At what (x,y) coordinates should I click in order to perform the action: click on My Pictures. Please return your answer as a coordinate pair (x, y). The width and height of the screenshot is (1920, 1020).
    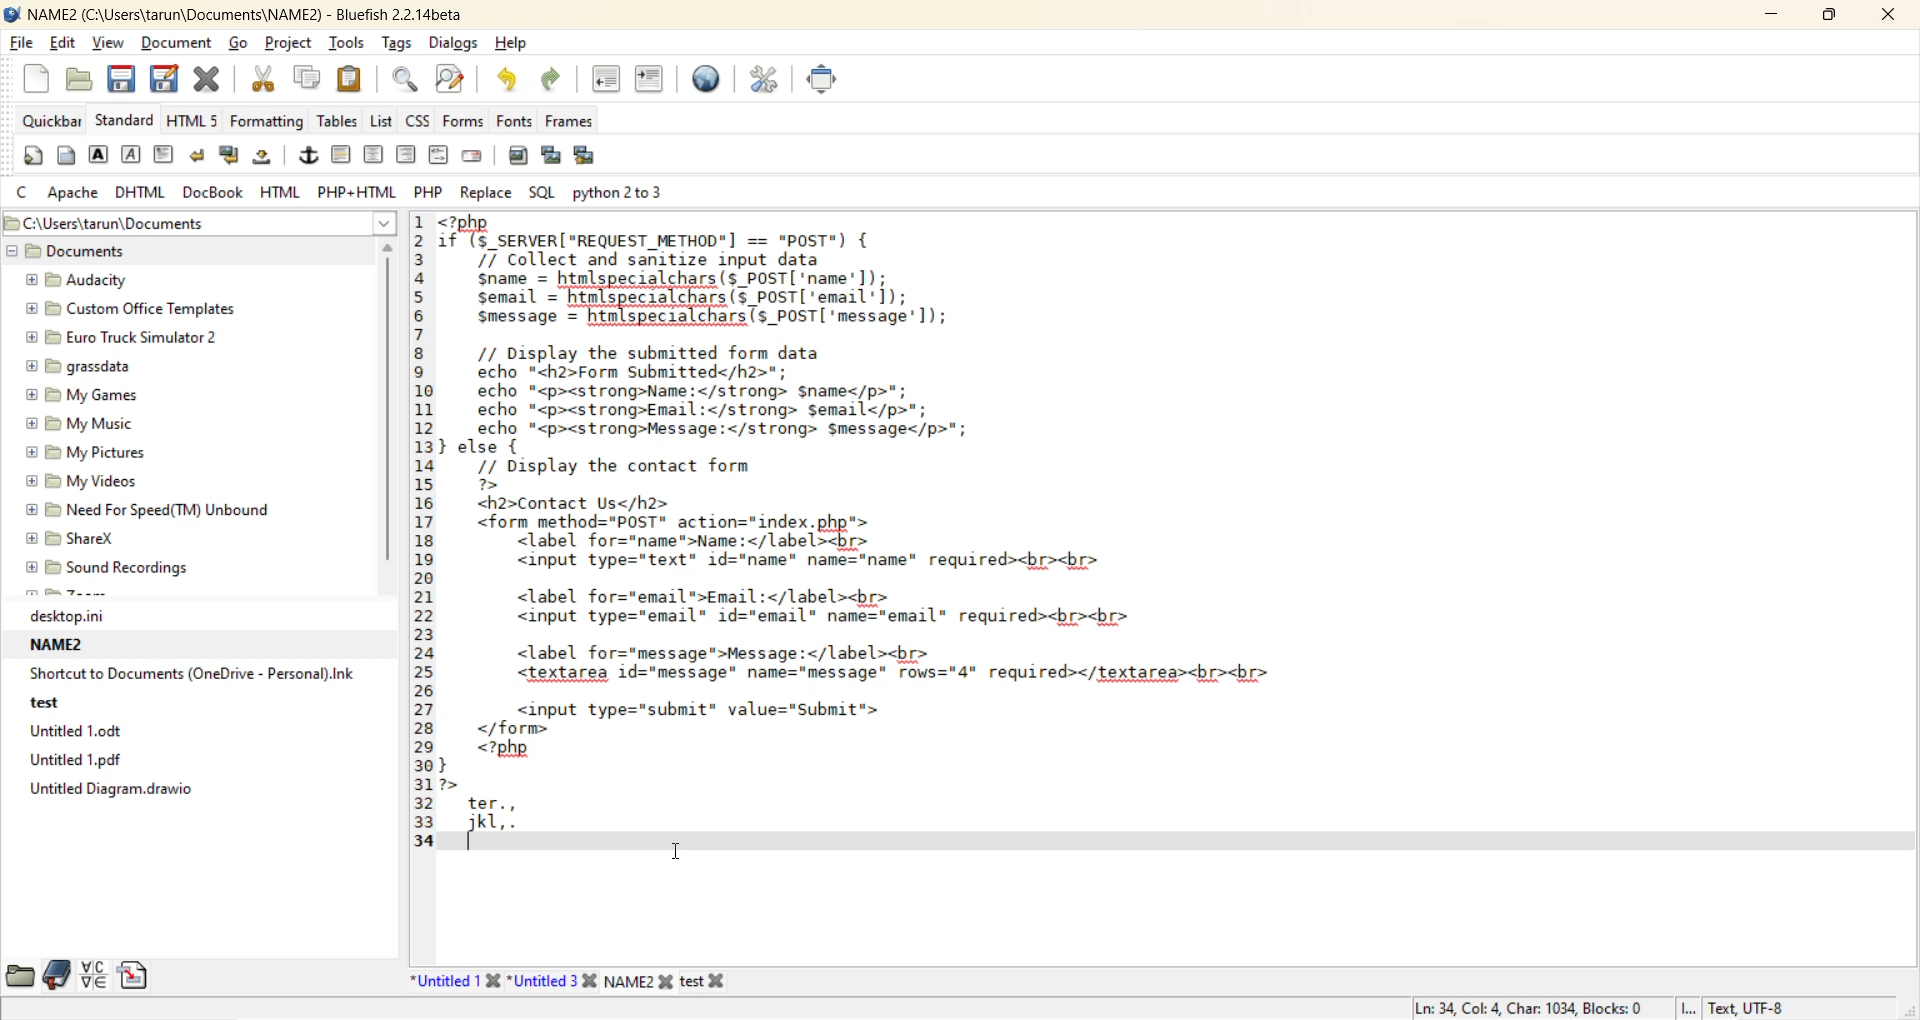
    Looking at the image, I should click on (92, 452).